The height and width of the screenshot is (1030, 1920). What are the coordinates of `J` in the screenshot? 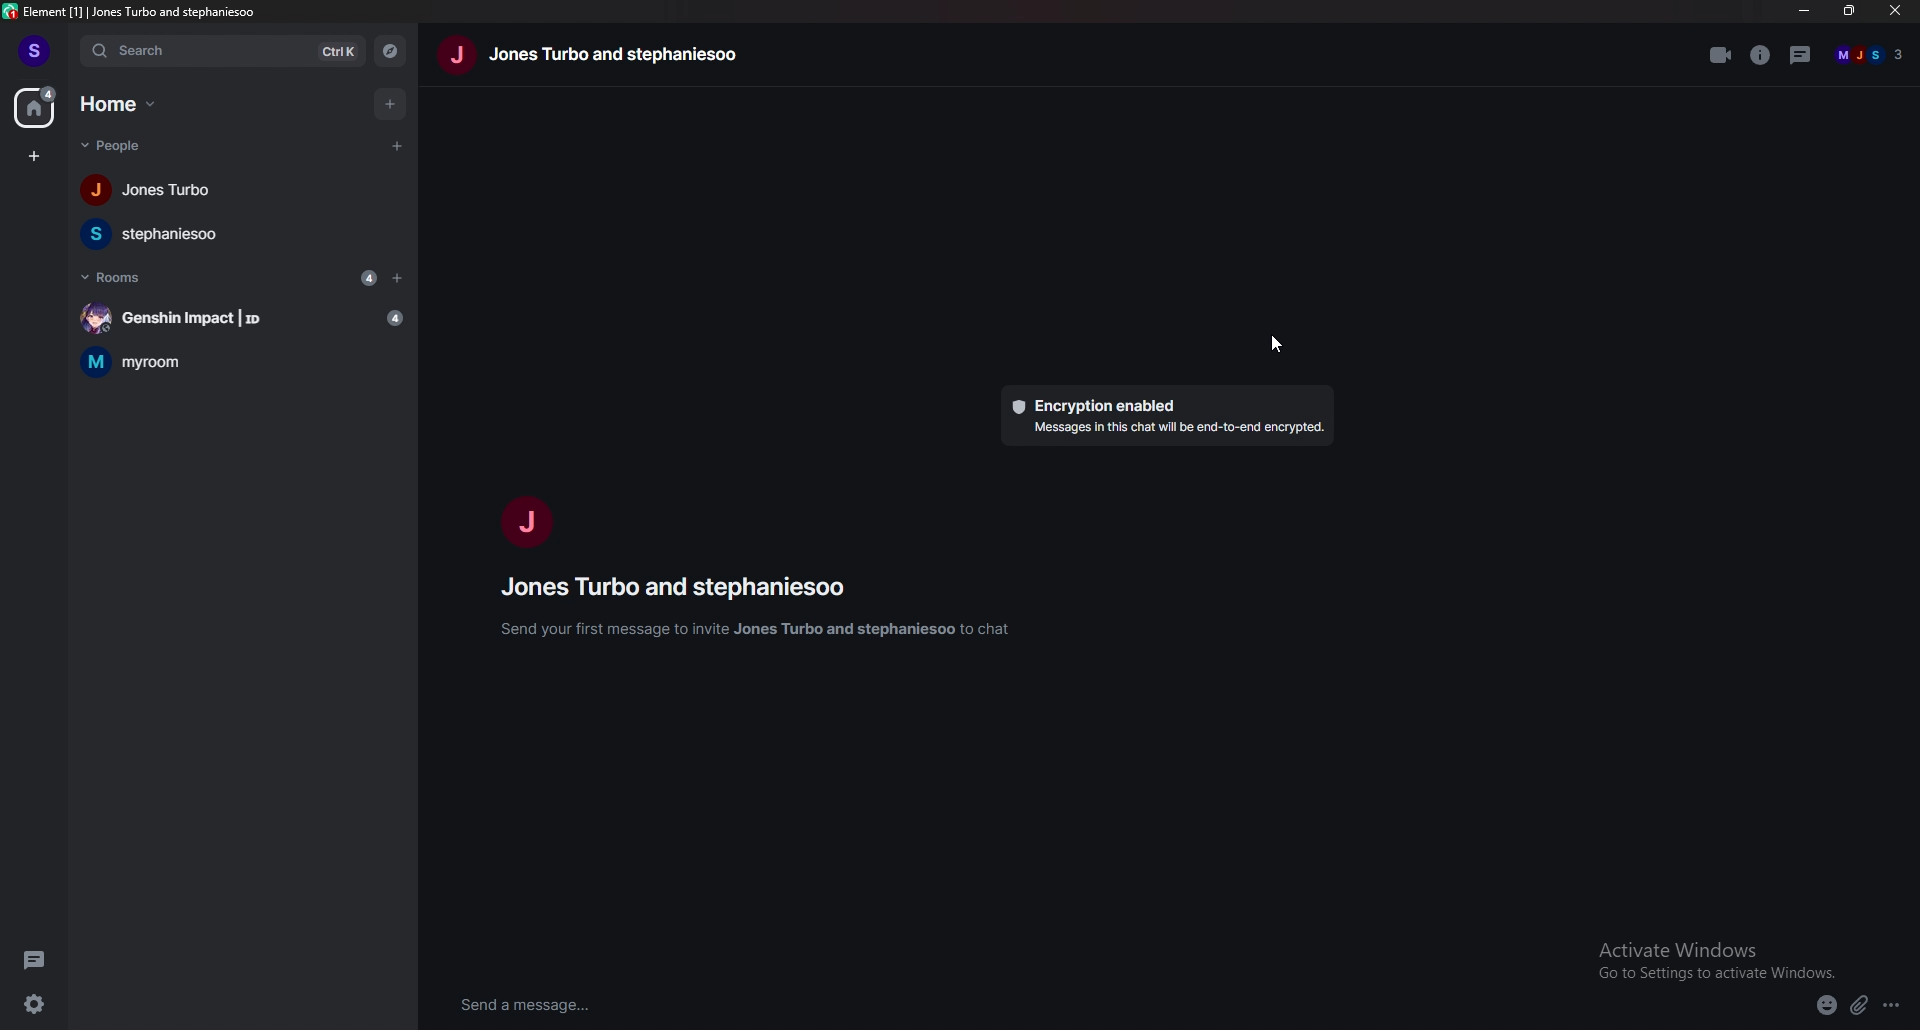 It's located at (525, 516).